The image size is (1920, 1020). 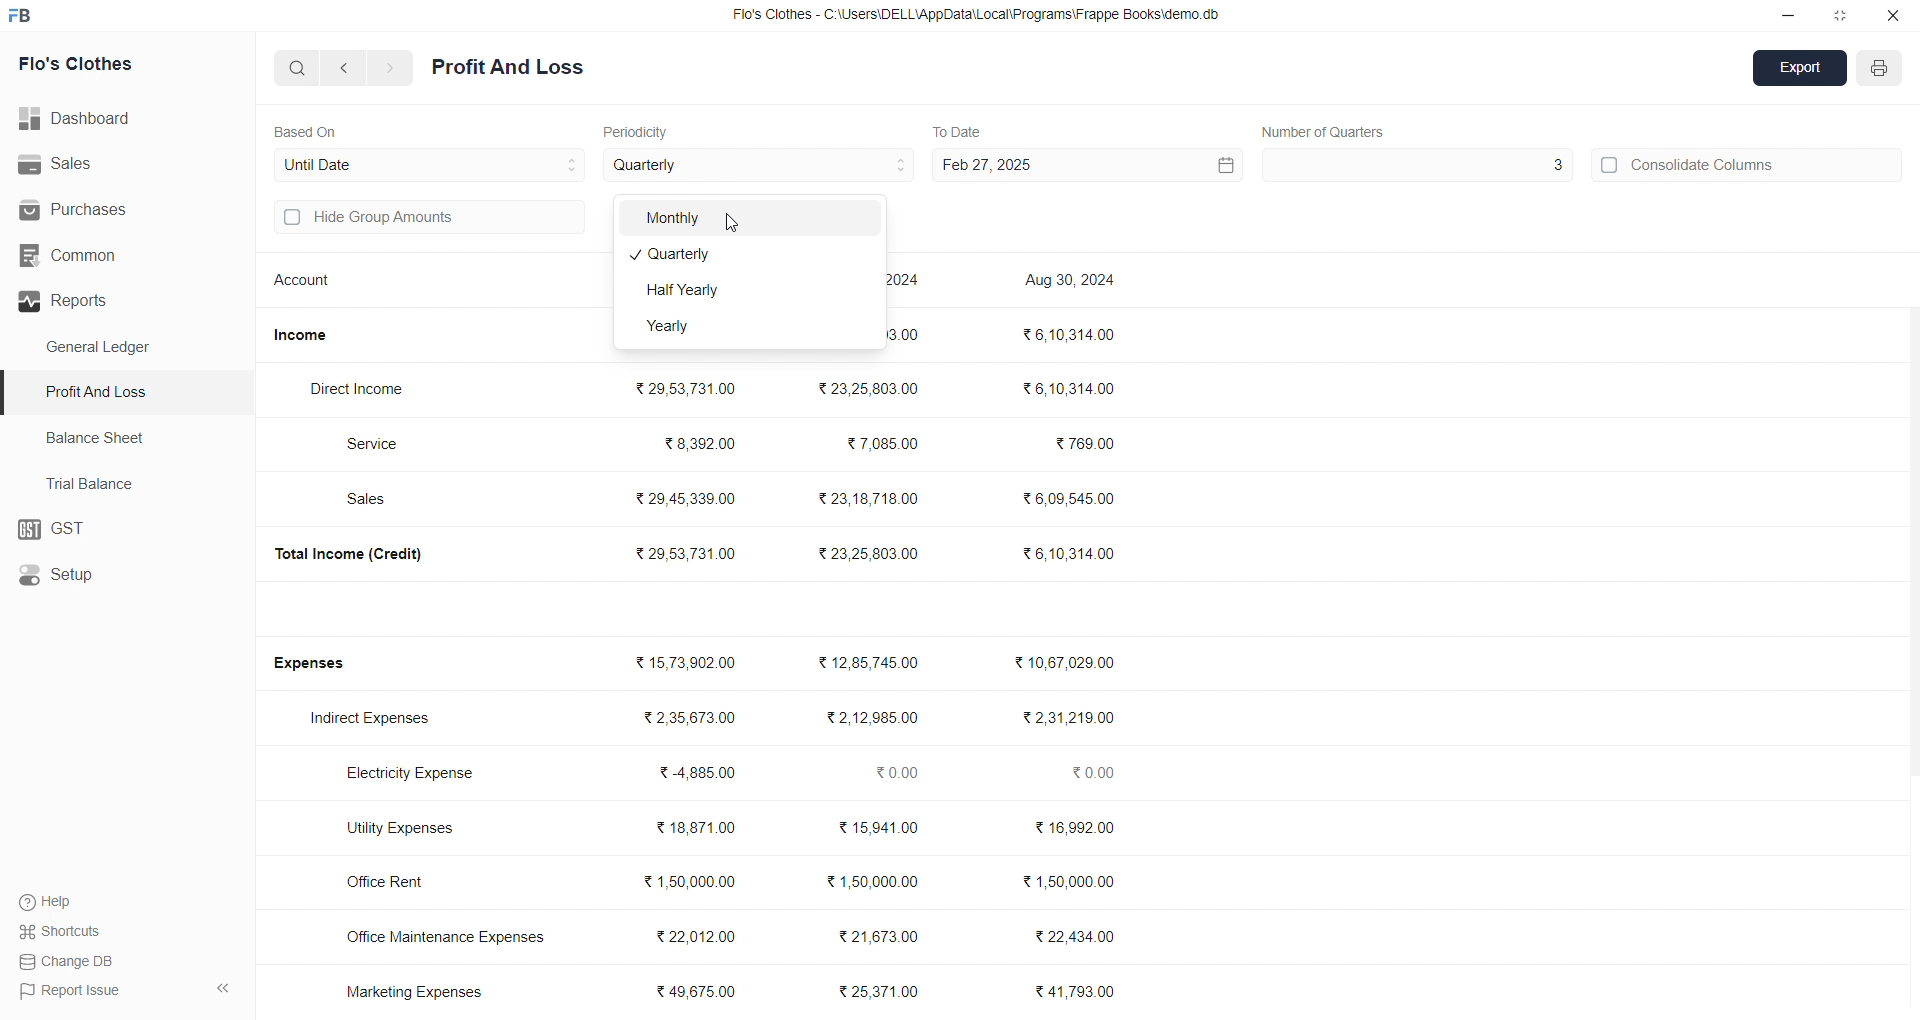 I want to click on Total Income (Credit), so click(x=364, y=553).